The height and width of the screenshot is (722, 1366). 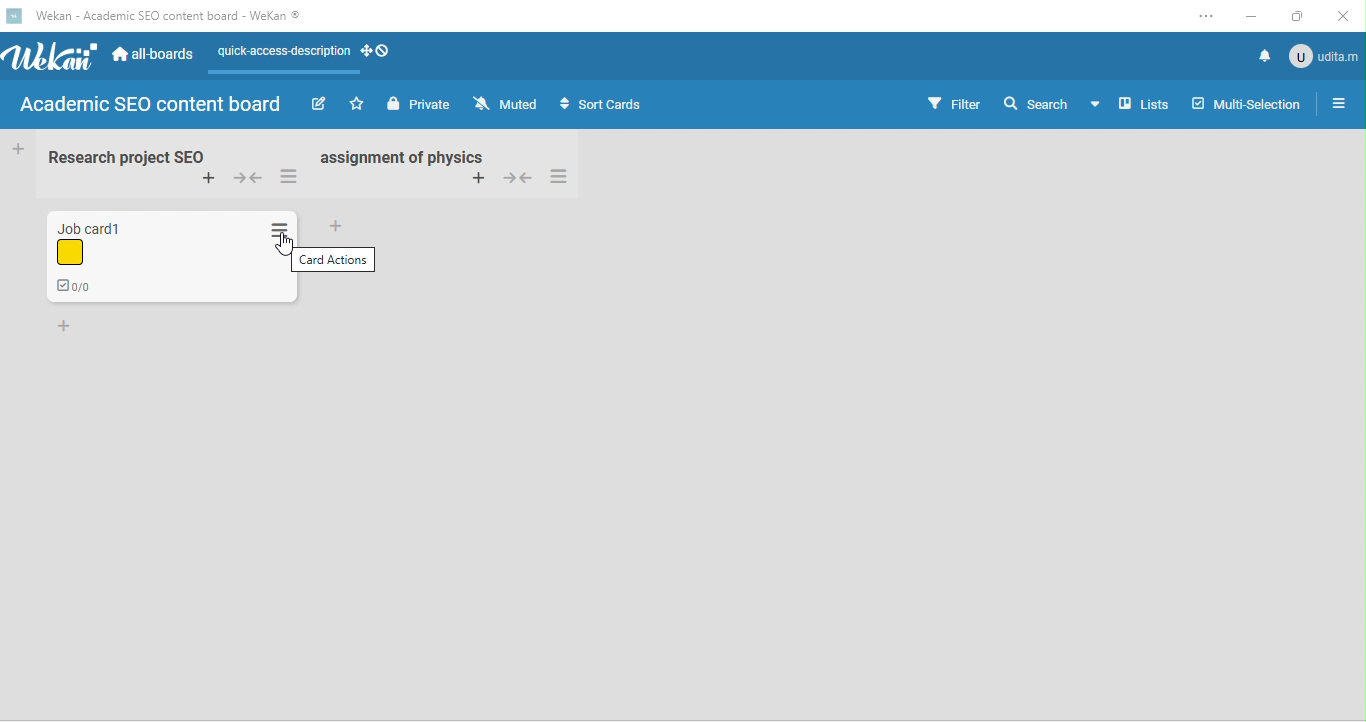 I want to click on filter, so click(x=955, y=102).